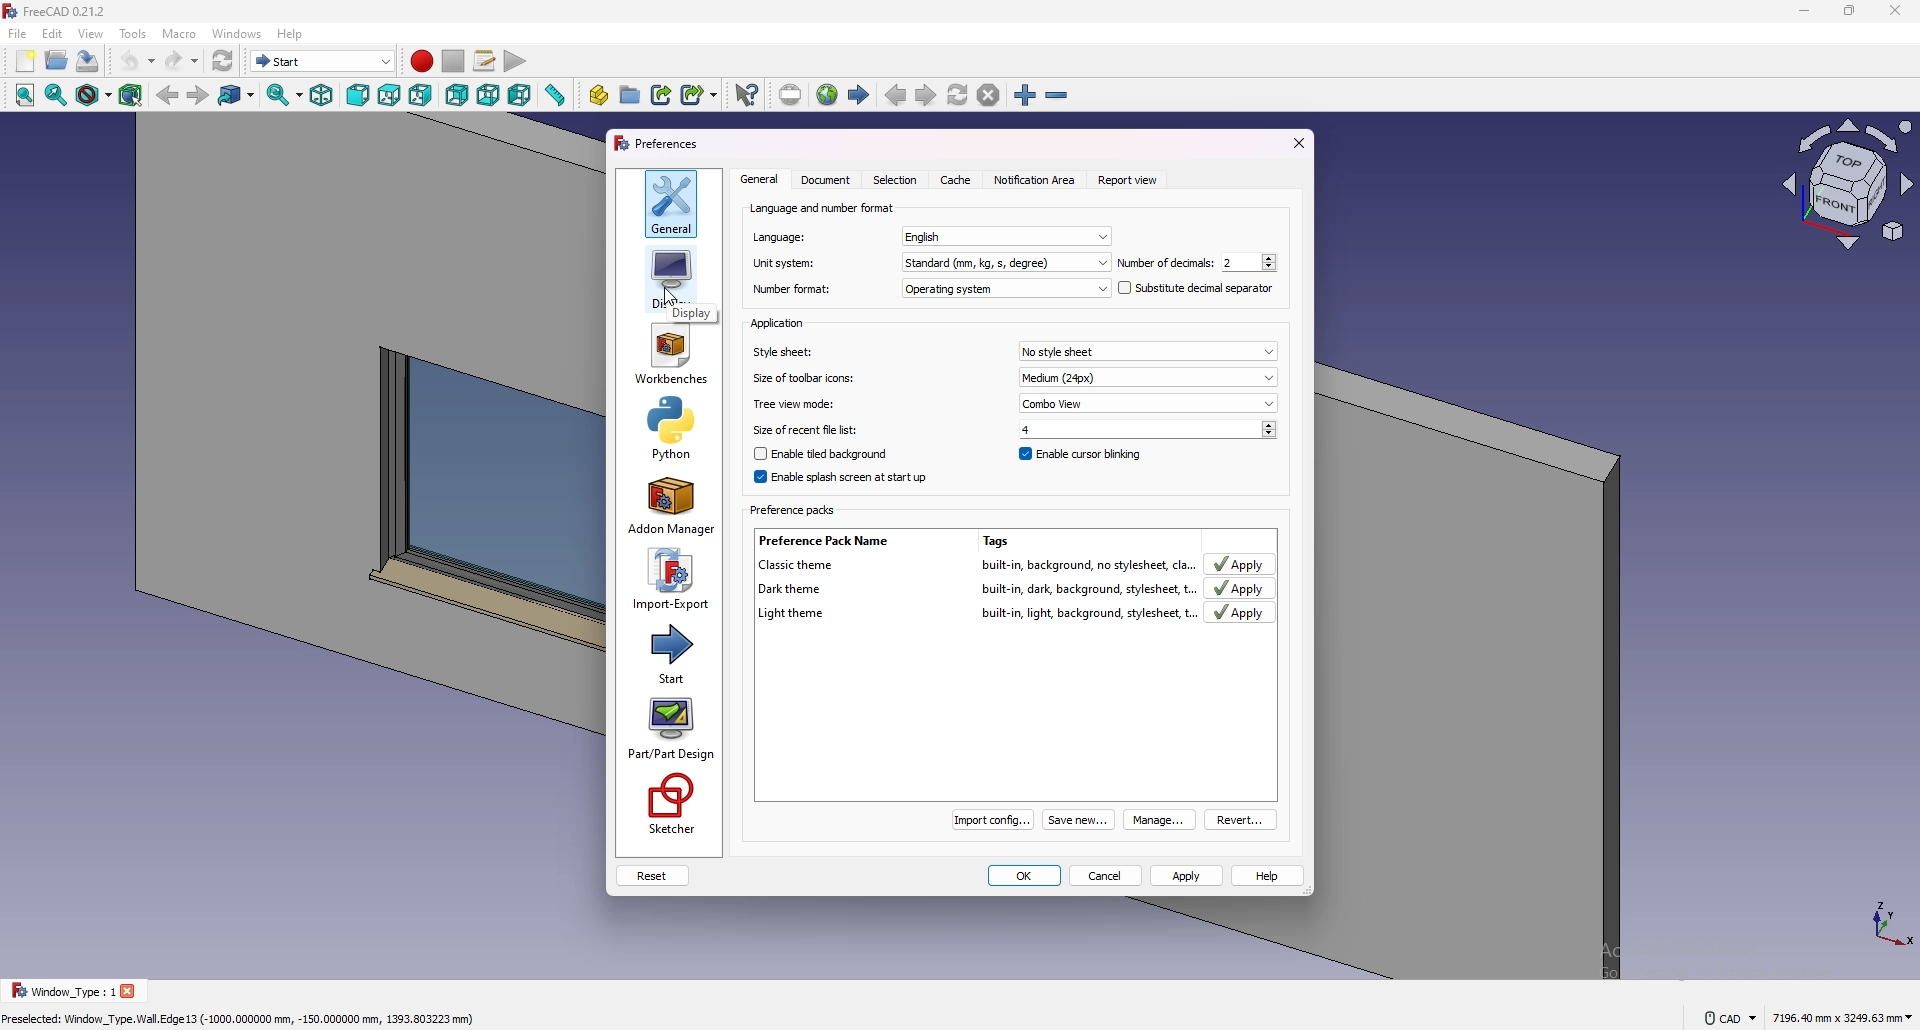  I want to click on refresh, so click(223, 61).